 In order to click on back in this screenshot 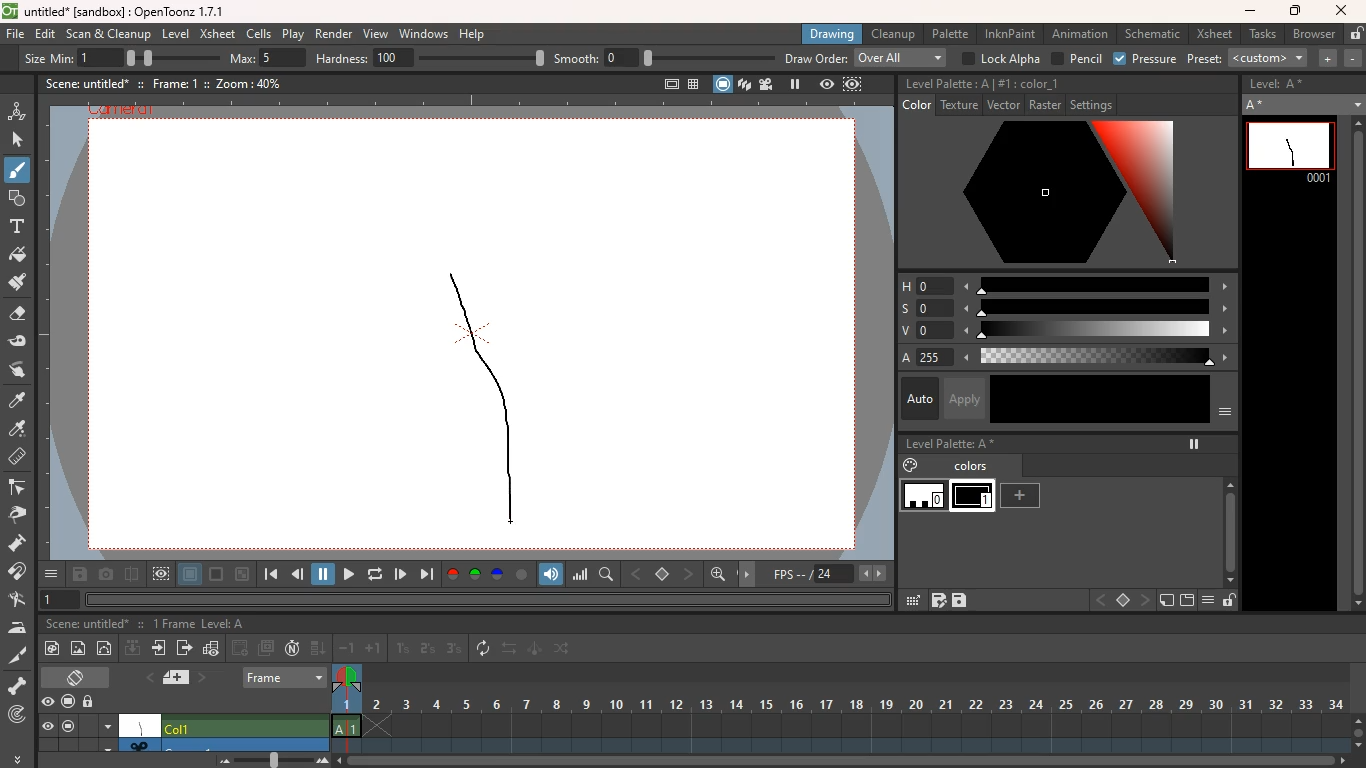, I will do `click(299, 576)`.